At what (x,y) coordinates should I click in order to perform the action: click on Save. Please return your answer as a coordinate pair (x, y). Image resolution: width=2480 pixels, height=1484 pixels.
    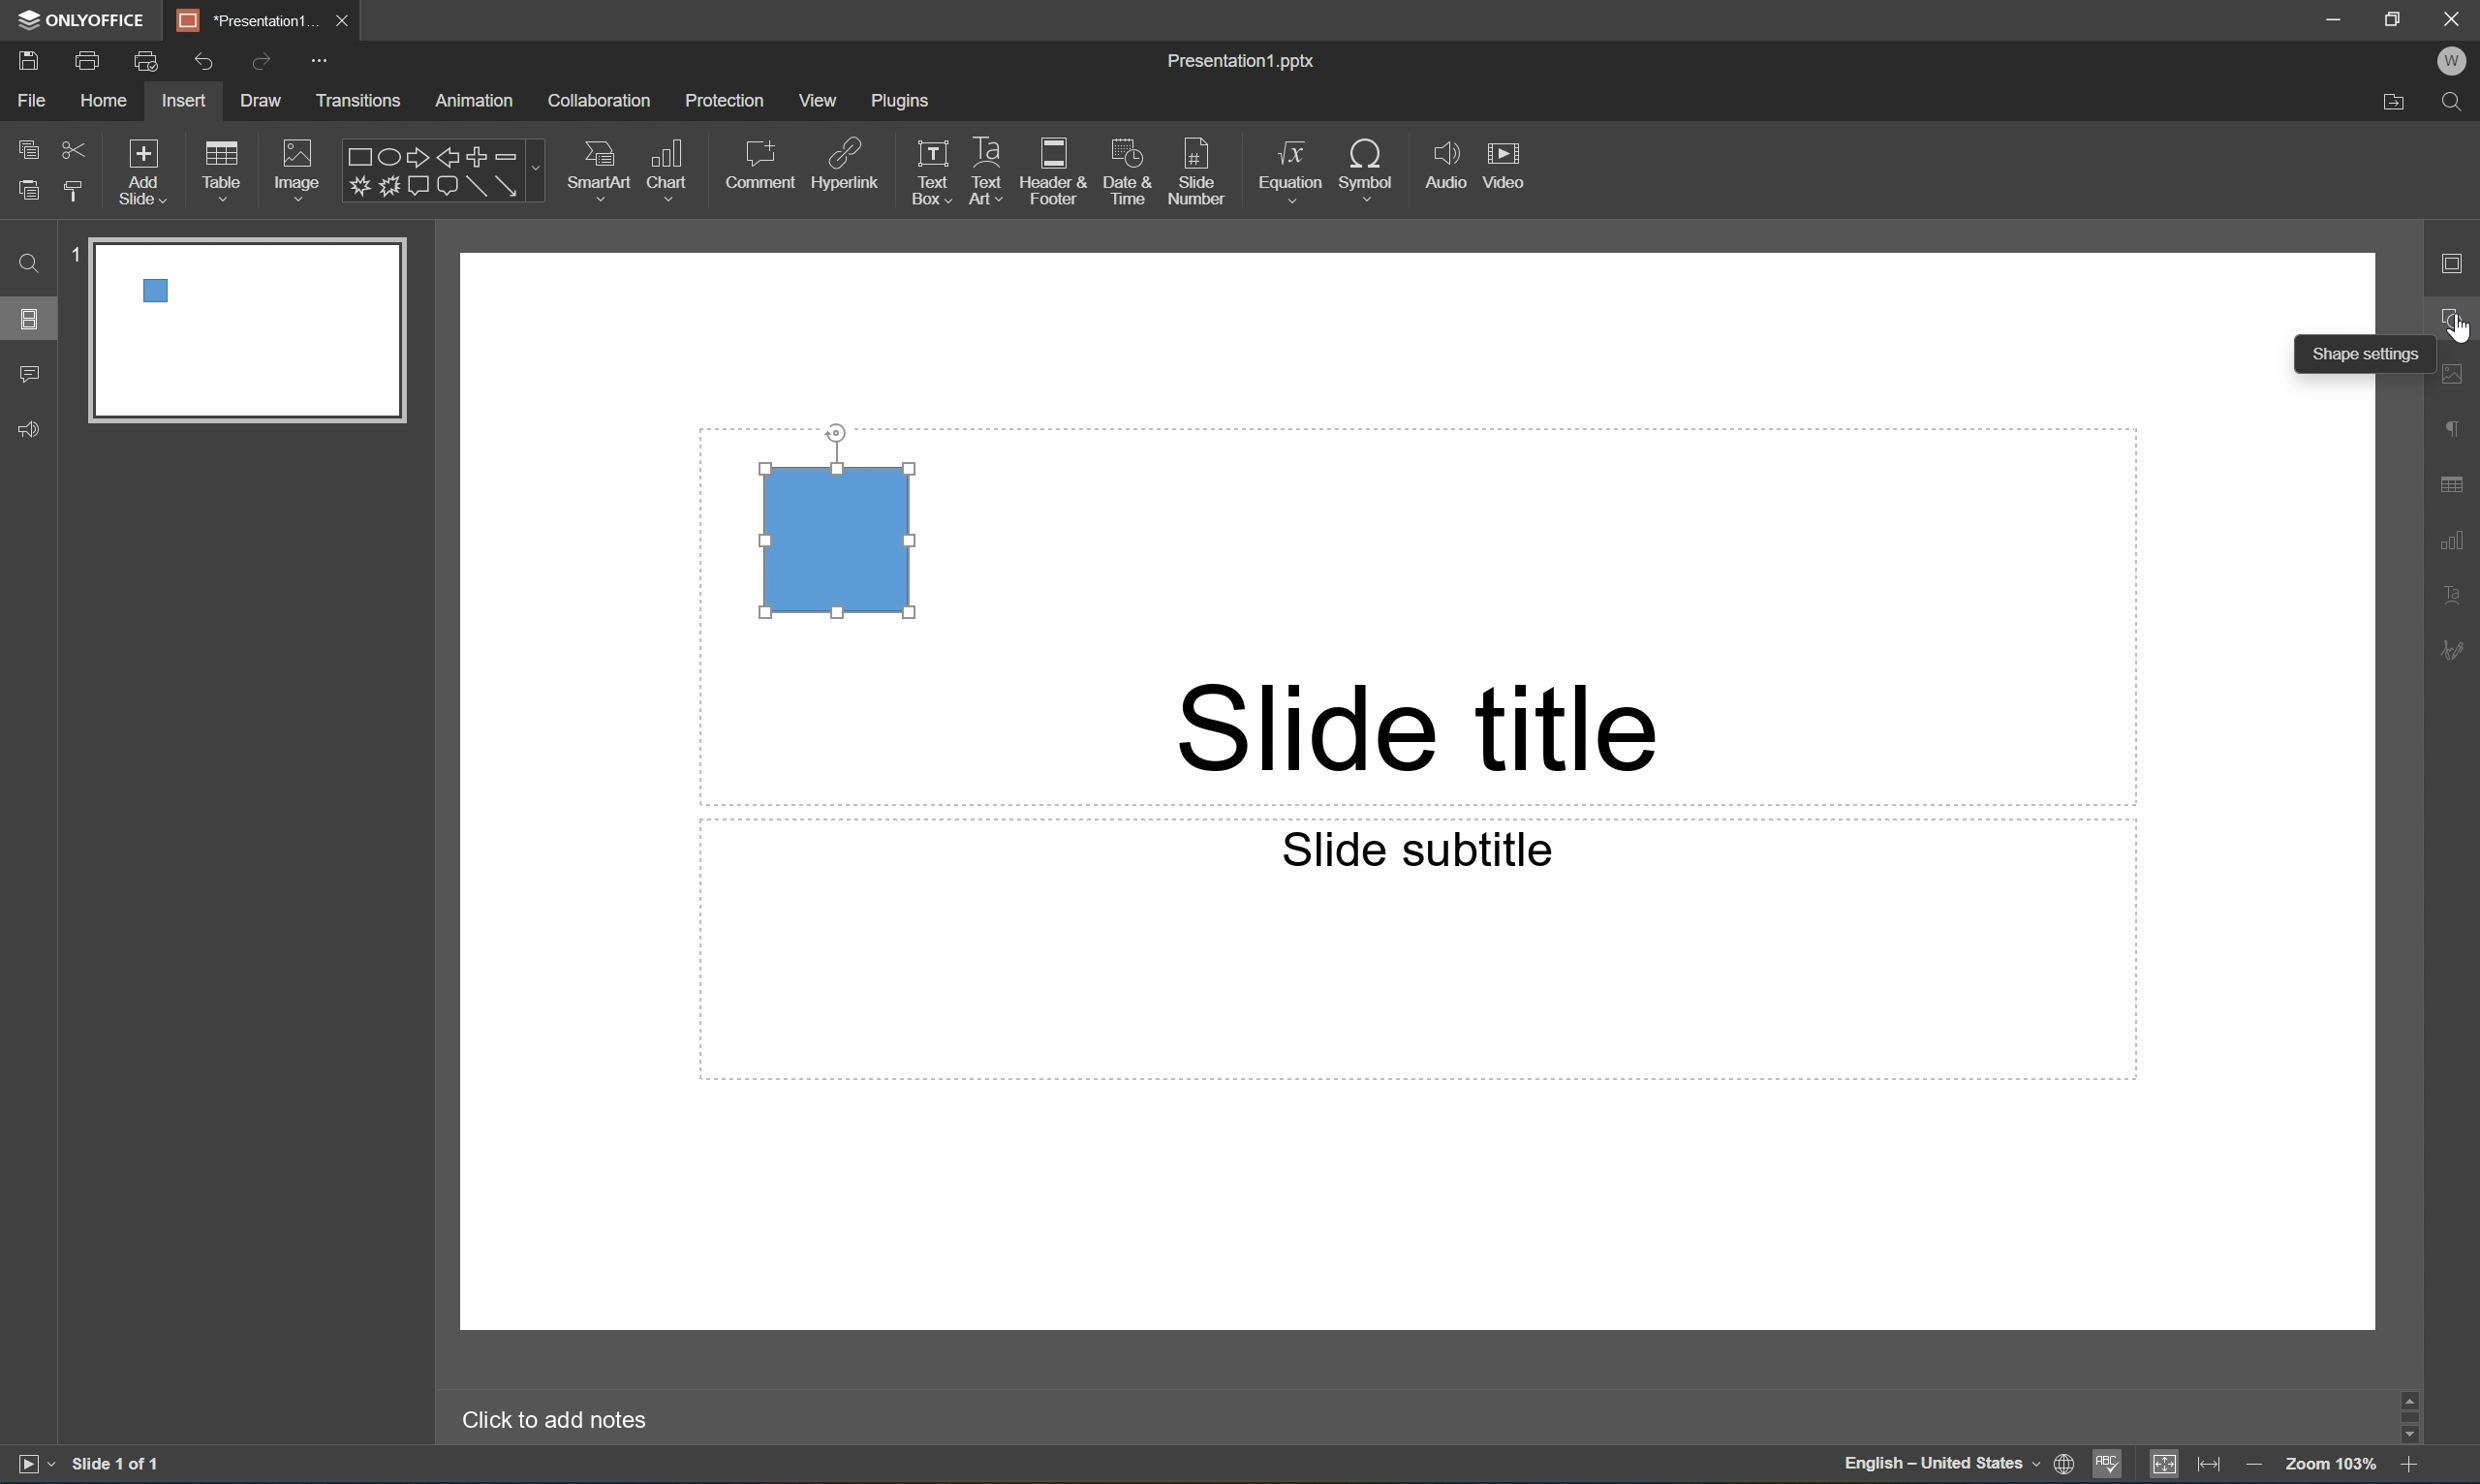
    Looking at the image, I should click on (27, 59).